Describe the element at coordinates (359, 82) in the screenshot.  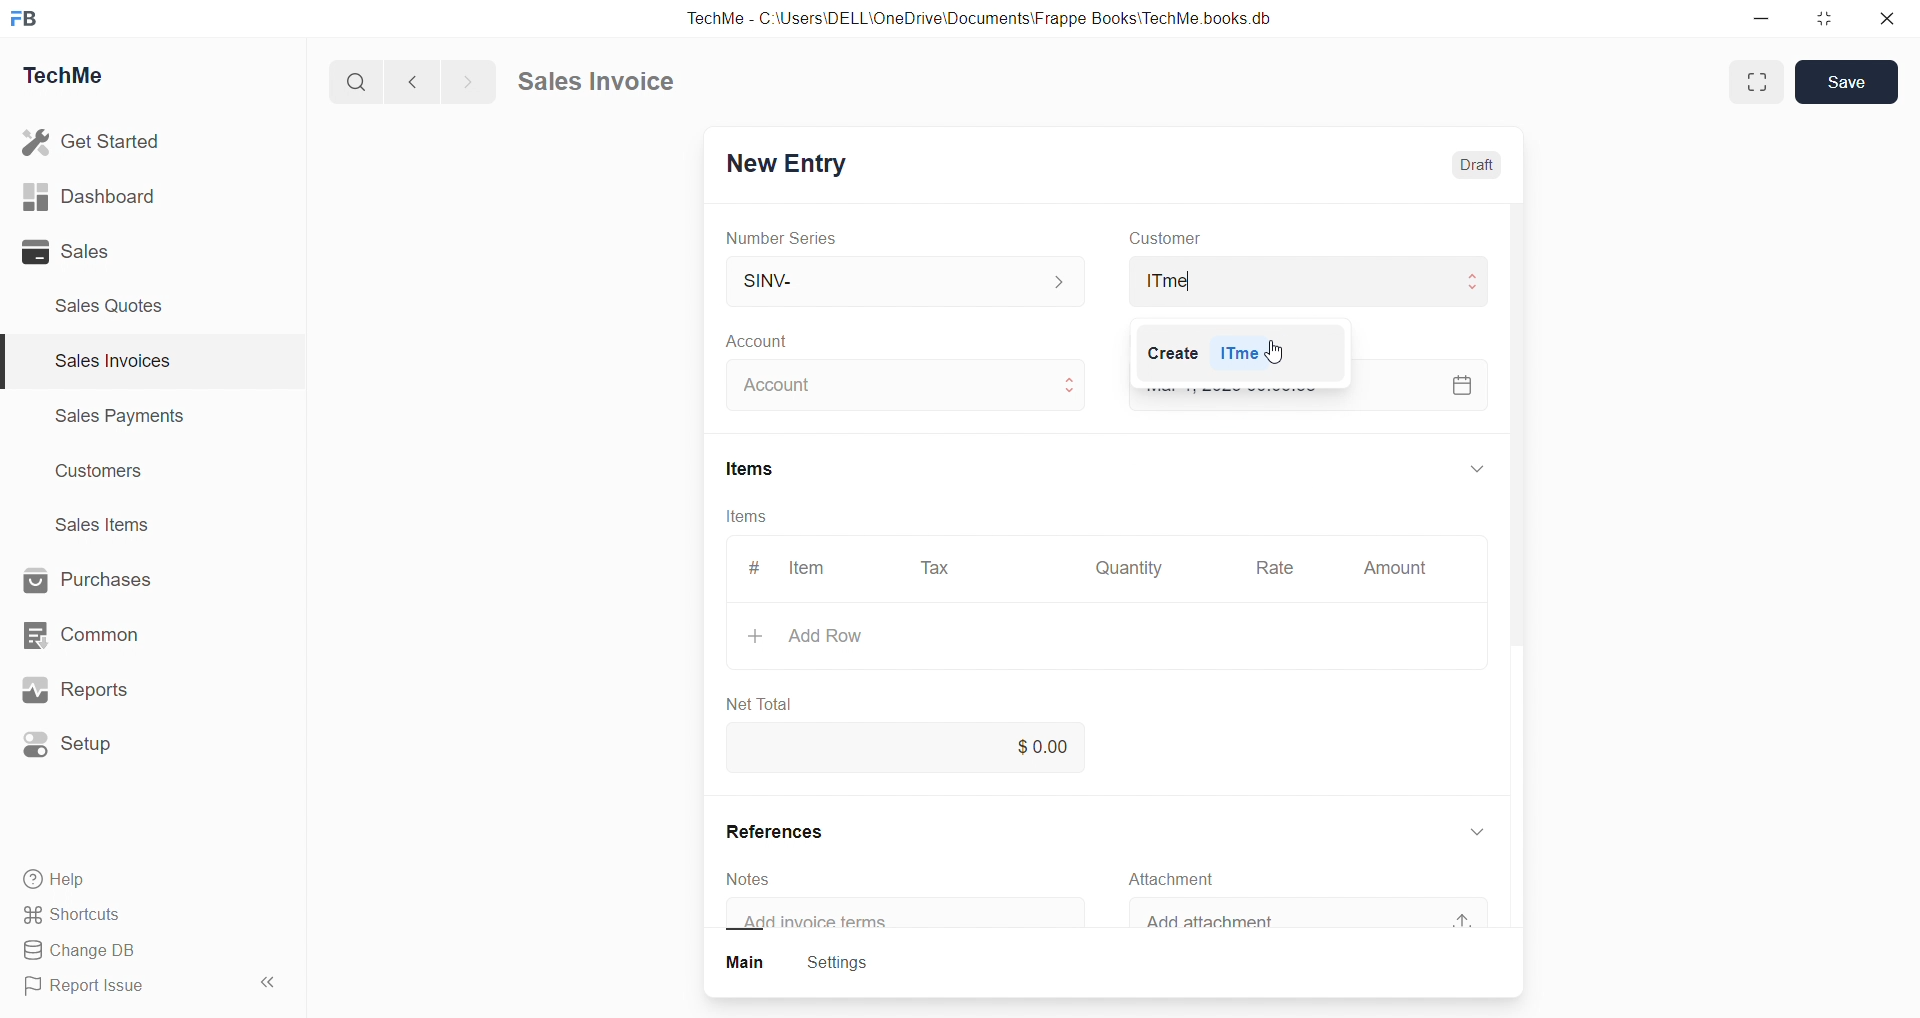
I see `Search buton` at that location.